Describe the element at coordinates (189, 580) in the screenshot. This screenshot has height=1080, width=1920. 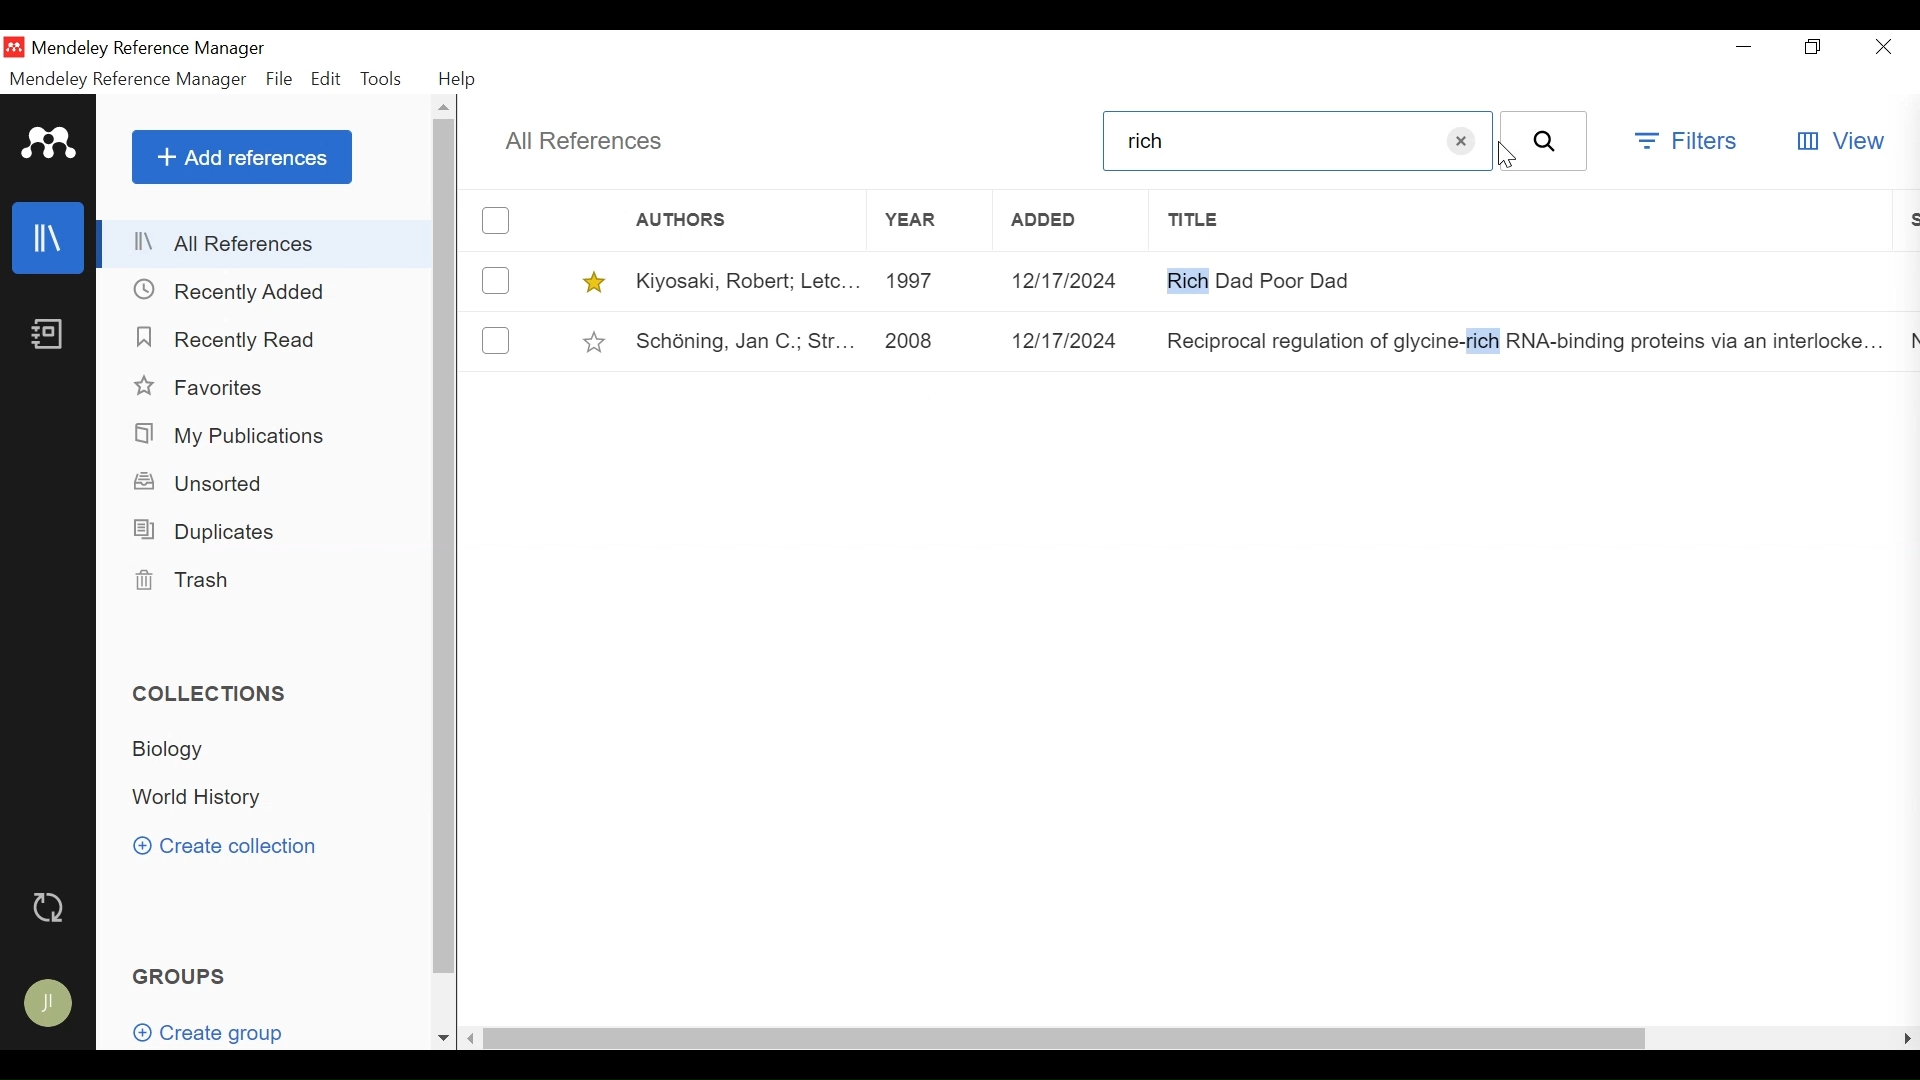
I see `Trash` at that location.